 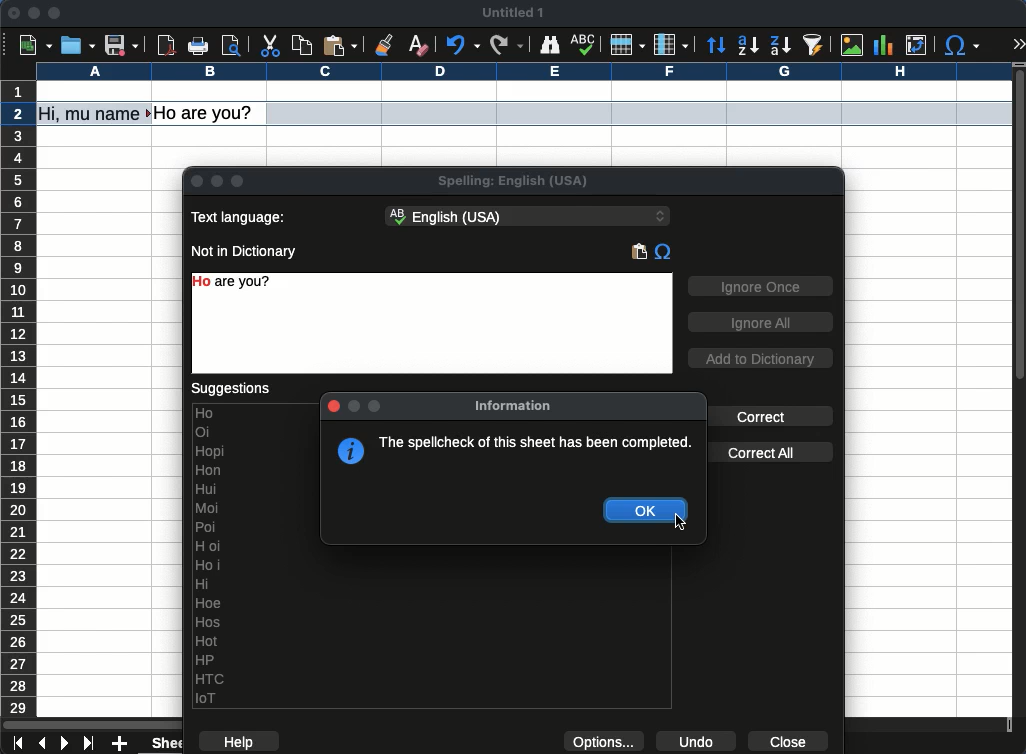 I want to click on expand, so click(x=1020, y=45).